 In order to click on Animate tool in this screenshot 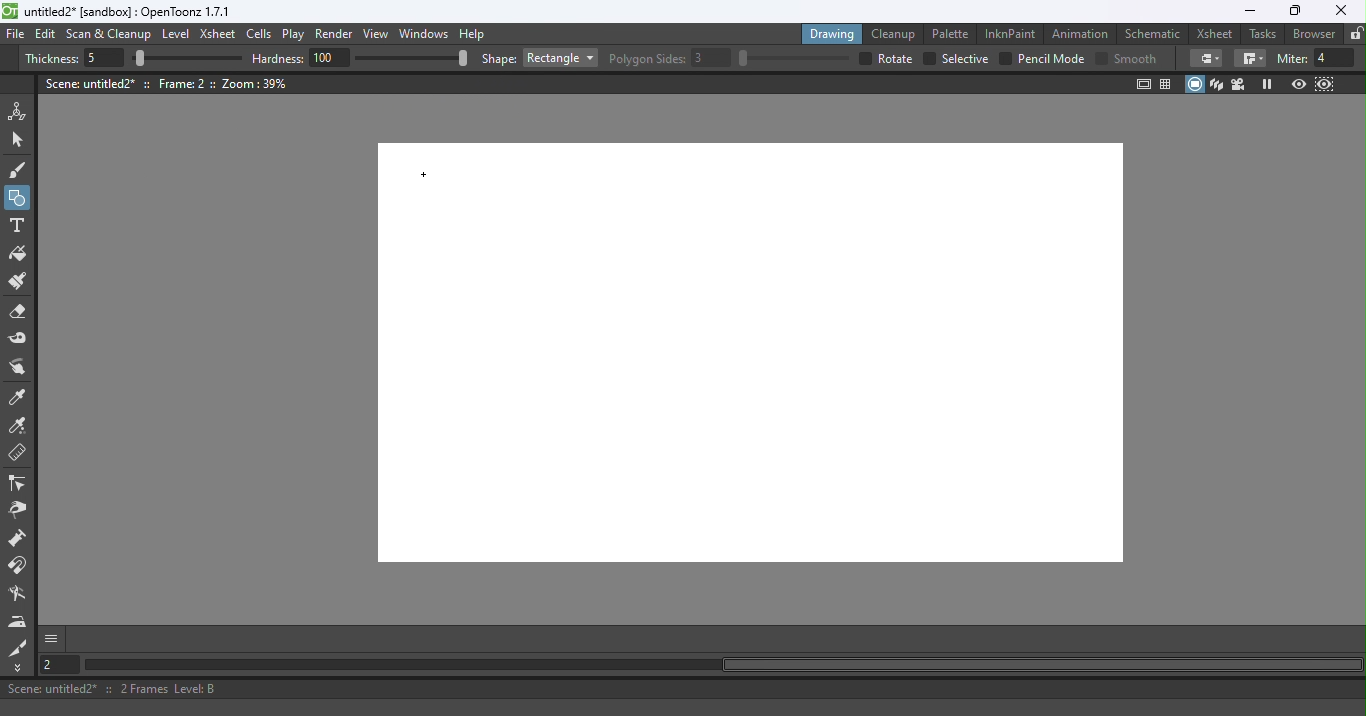, I will do `click(21, 111)`.